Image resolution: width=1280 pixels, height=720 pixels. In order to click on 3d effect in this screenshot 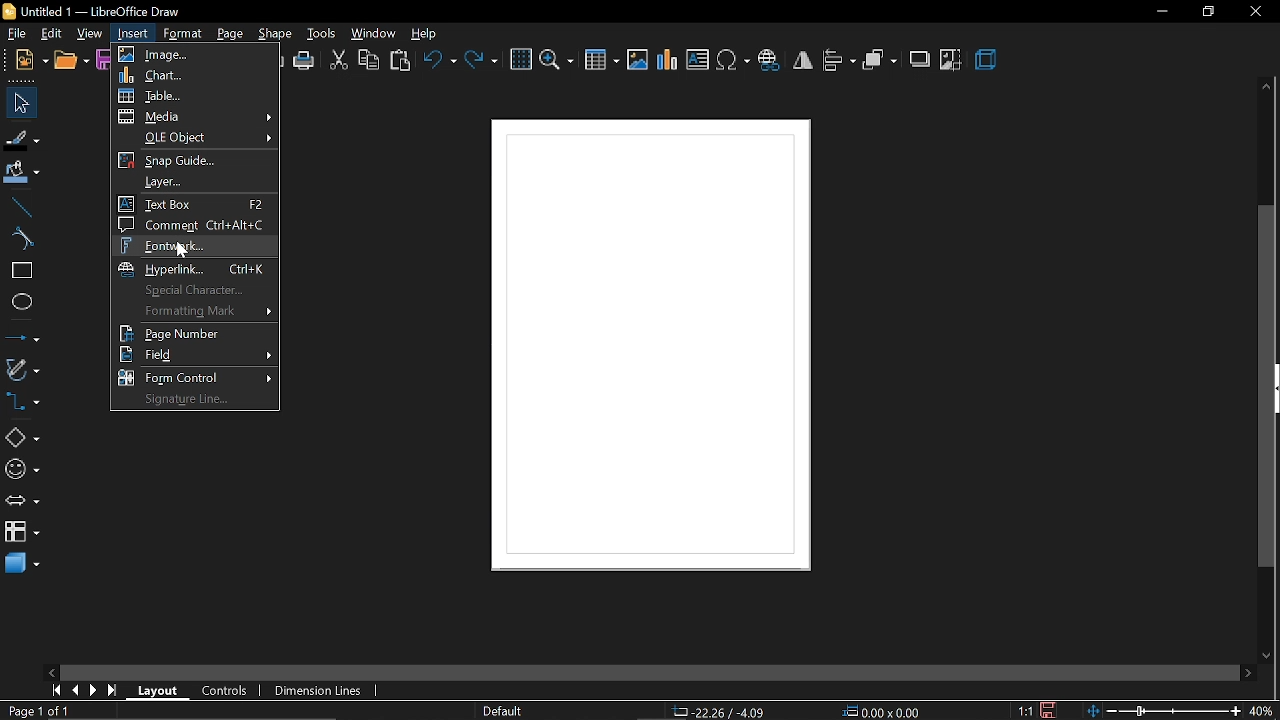, I will do `click(986, 60)`.